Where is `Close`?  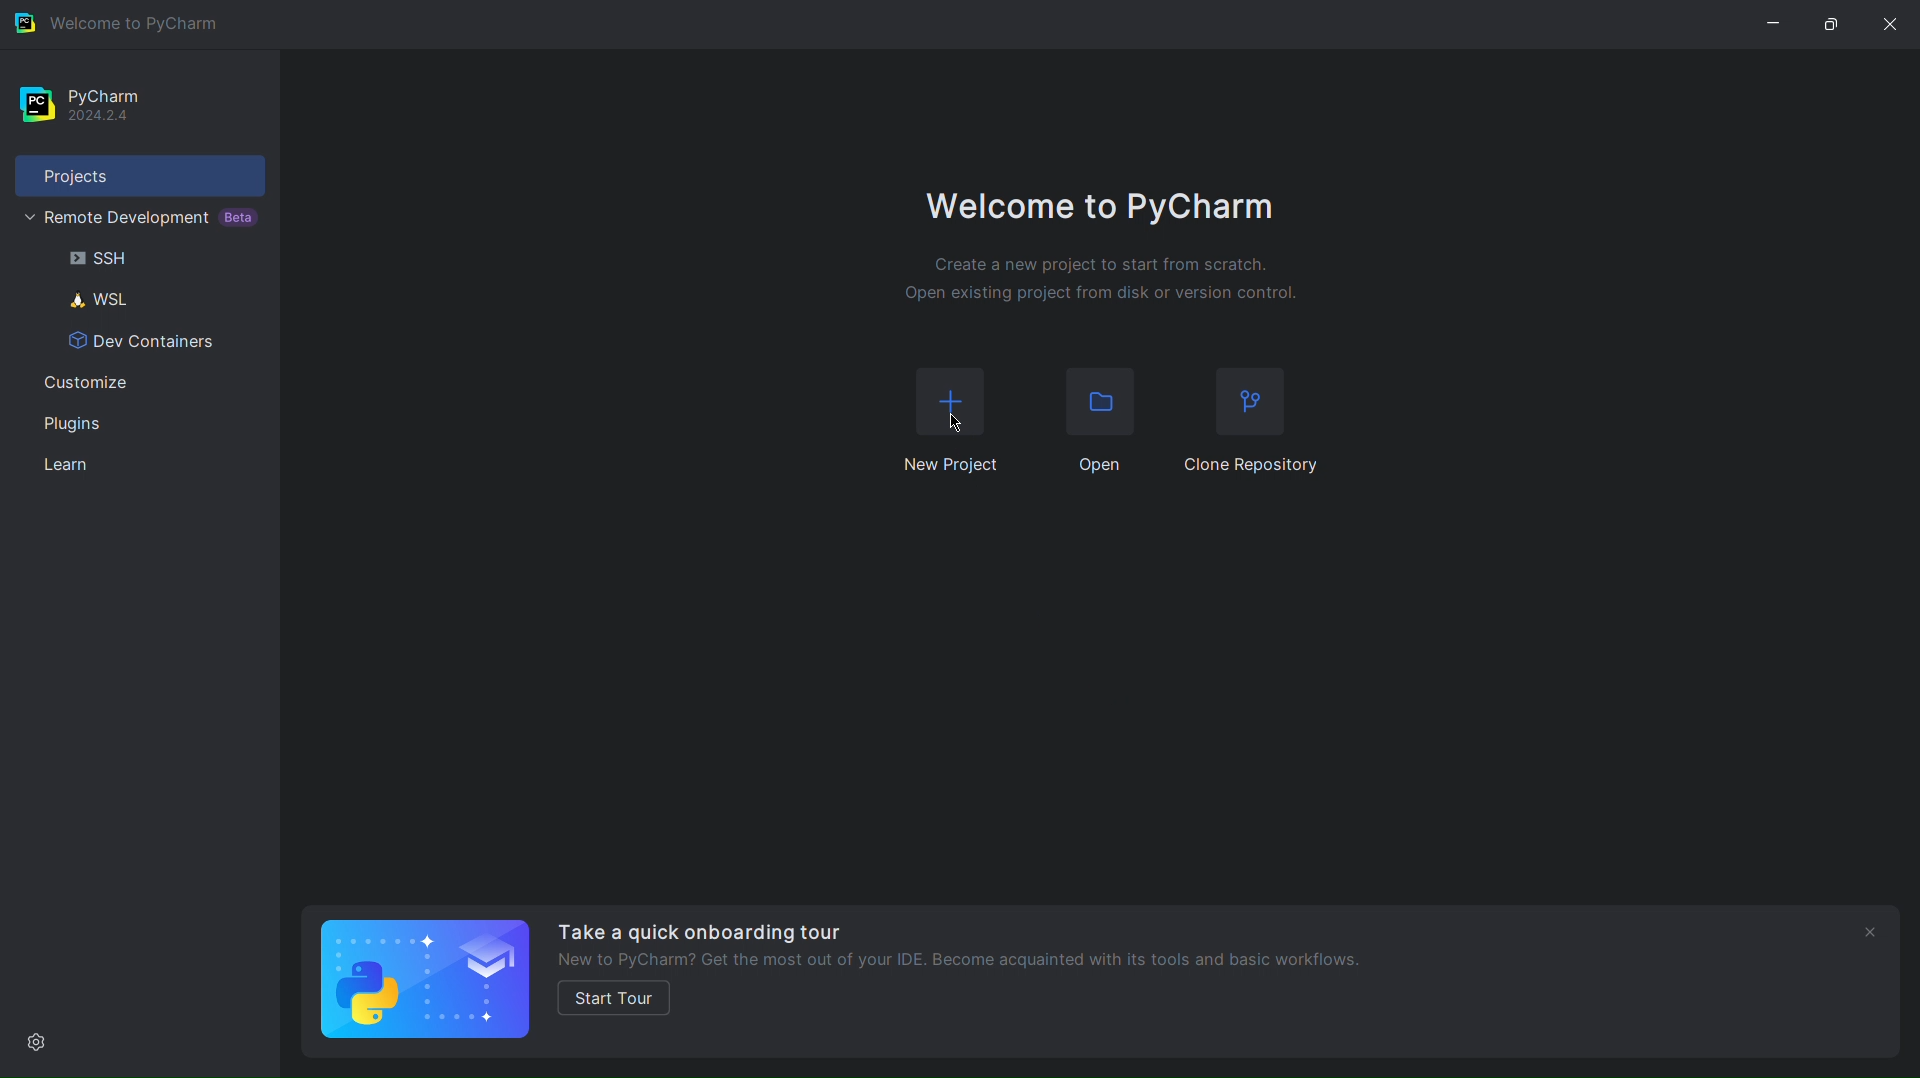 Close is located at coordinates (1892, 28).